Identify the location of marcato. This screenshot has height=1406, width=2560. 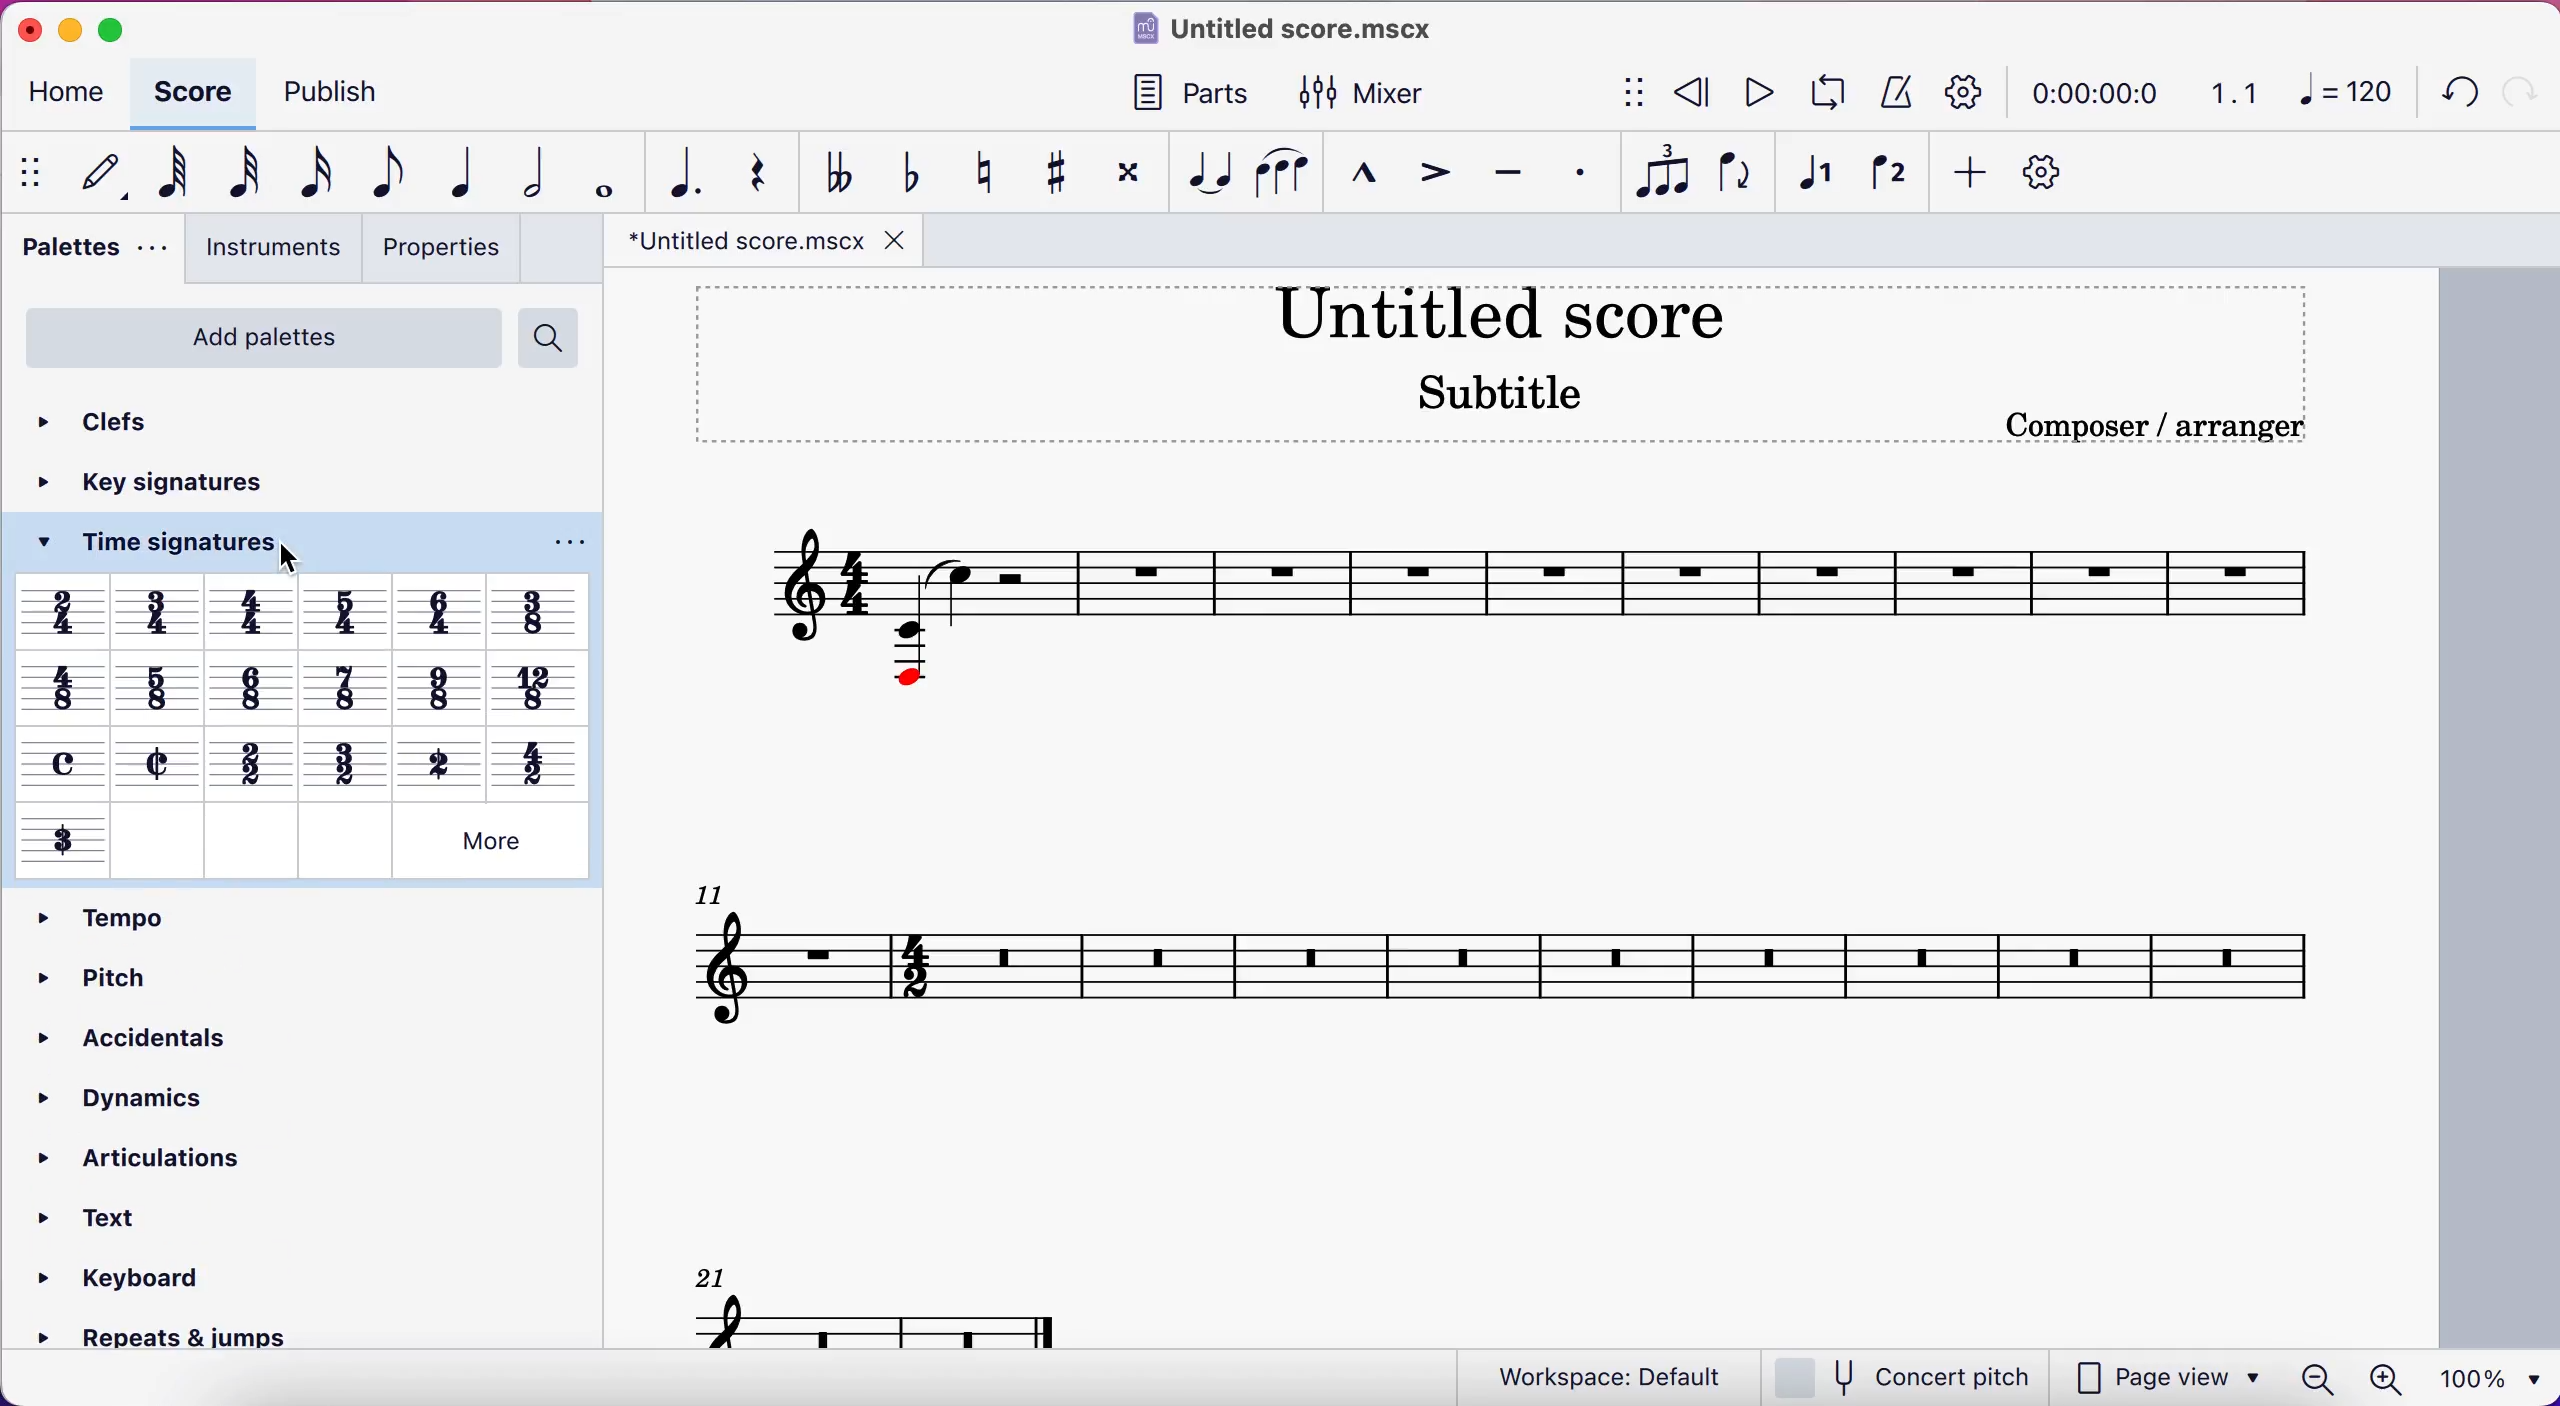
(1360, 174).